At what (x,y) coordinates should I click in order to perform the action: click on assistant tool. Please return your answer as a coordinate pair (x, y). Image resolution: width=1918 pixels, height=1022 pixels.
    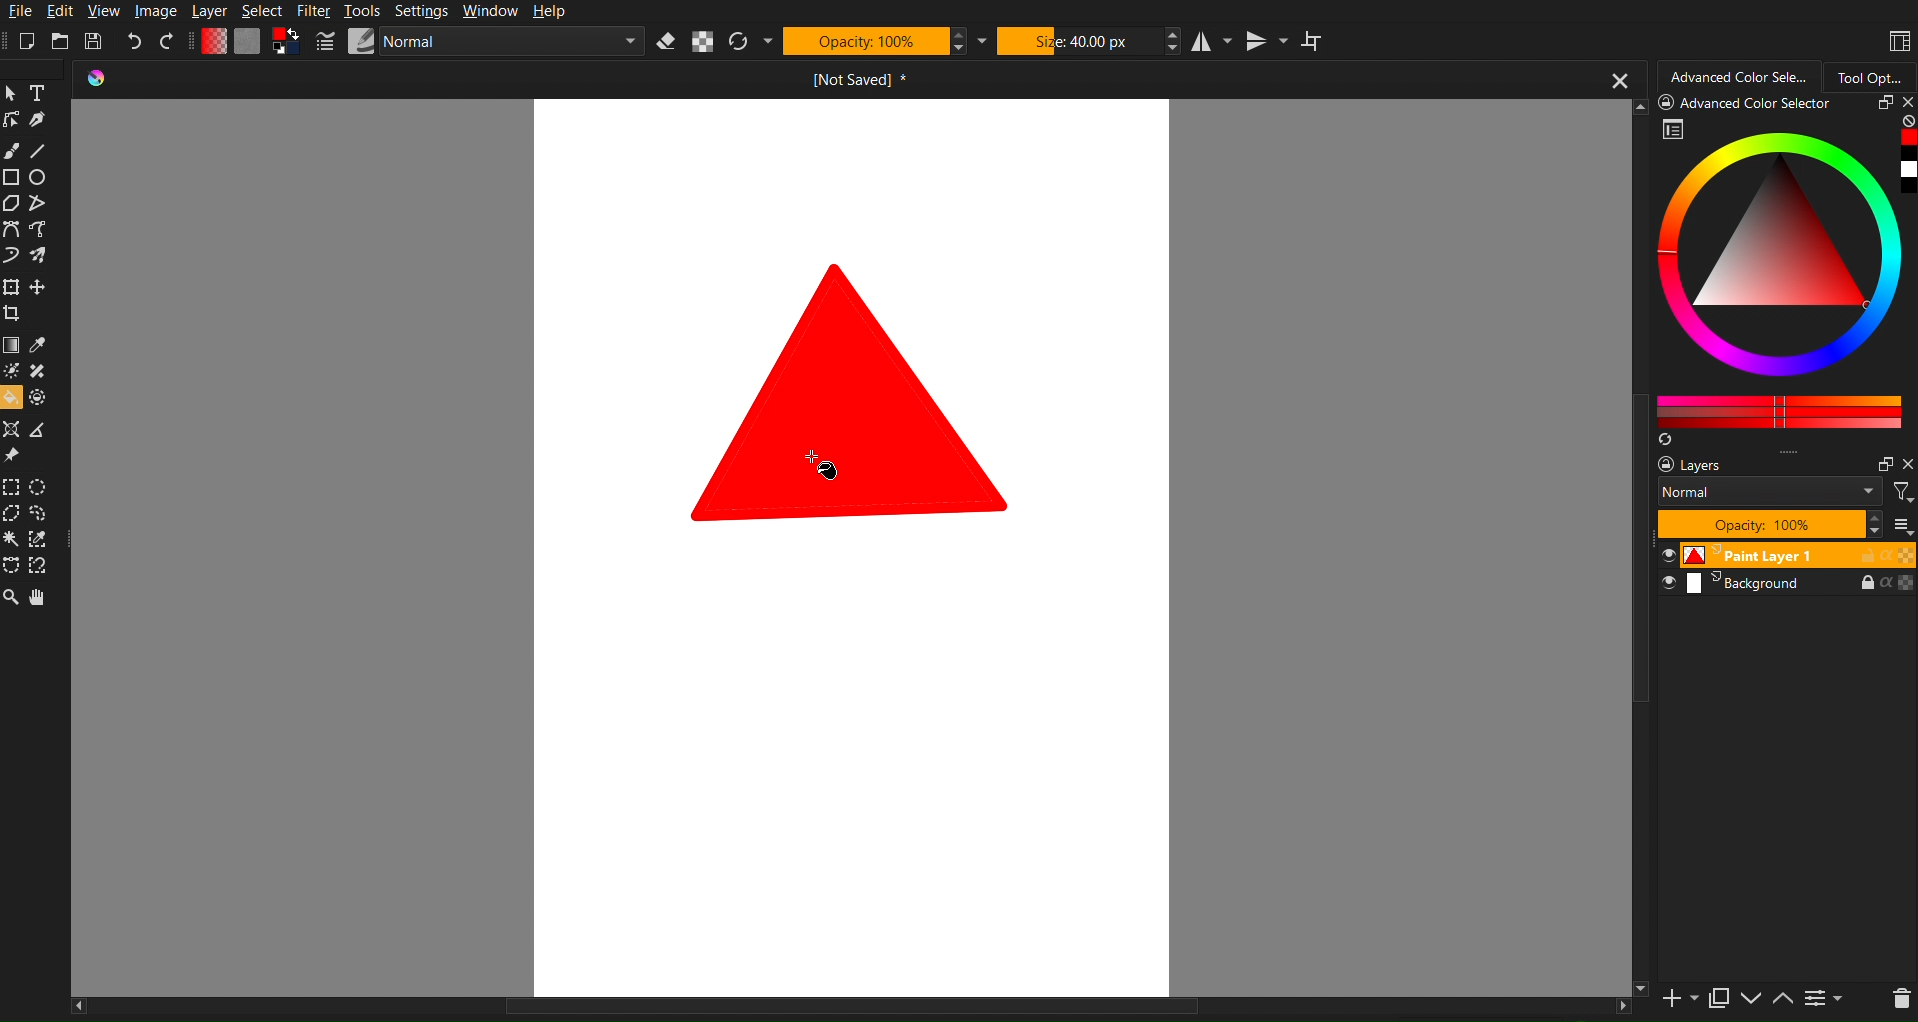
    Looking at the image, I should click on (12, 428).